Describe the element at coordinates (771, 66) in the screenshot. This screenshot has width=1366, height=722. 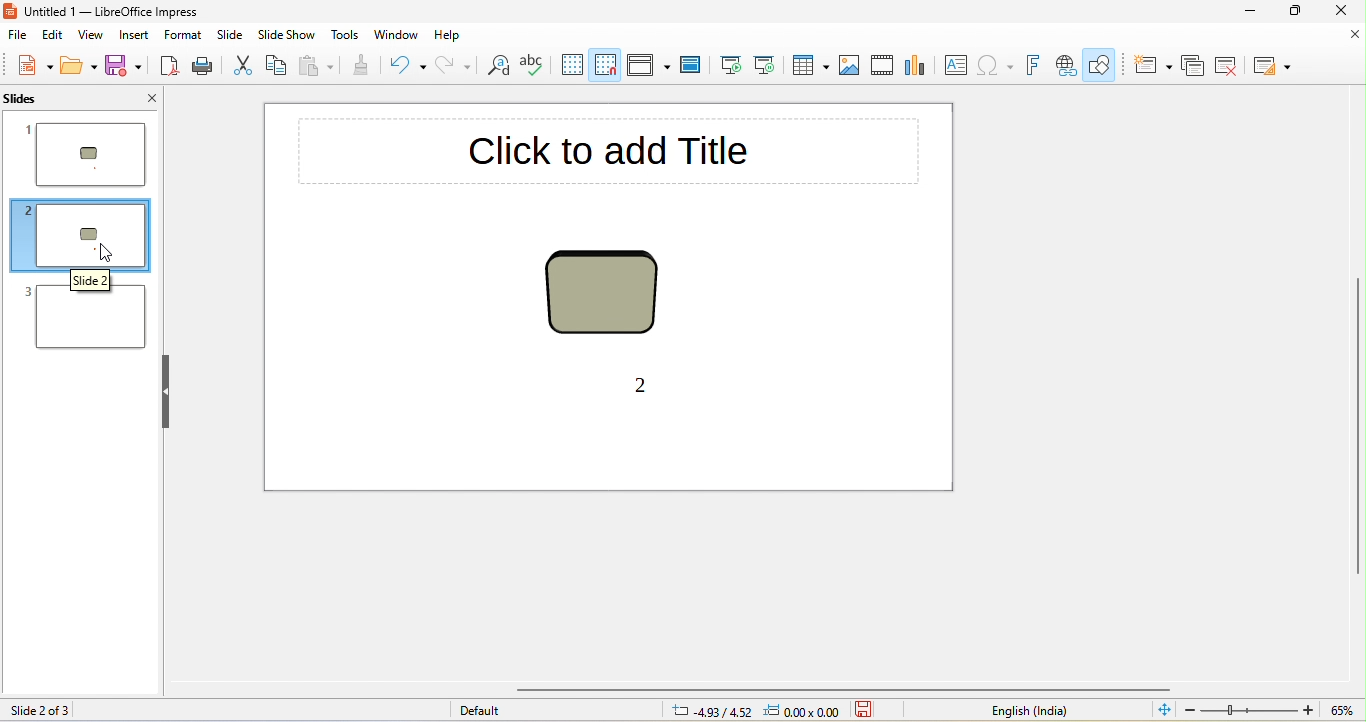
I see `start from current slide` at that location.